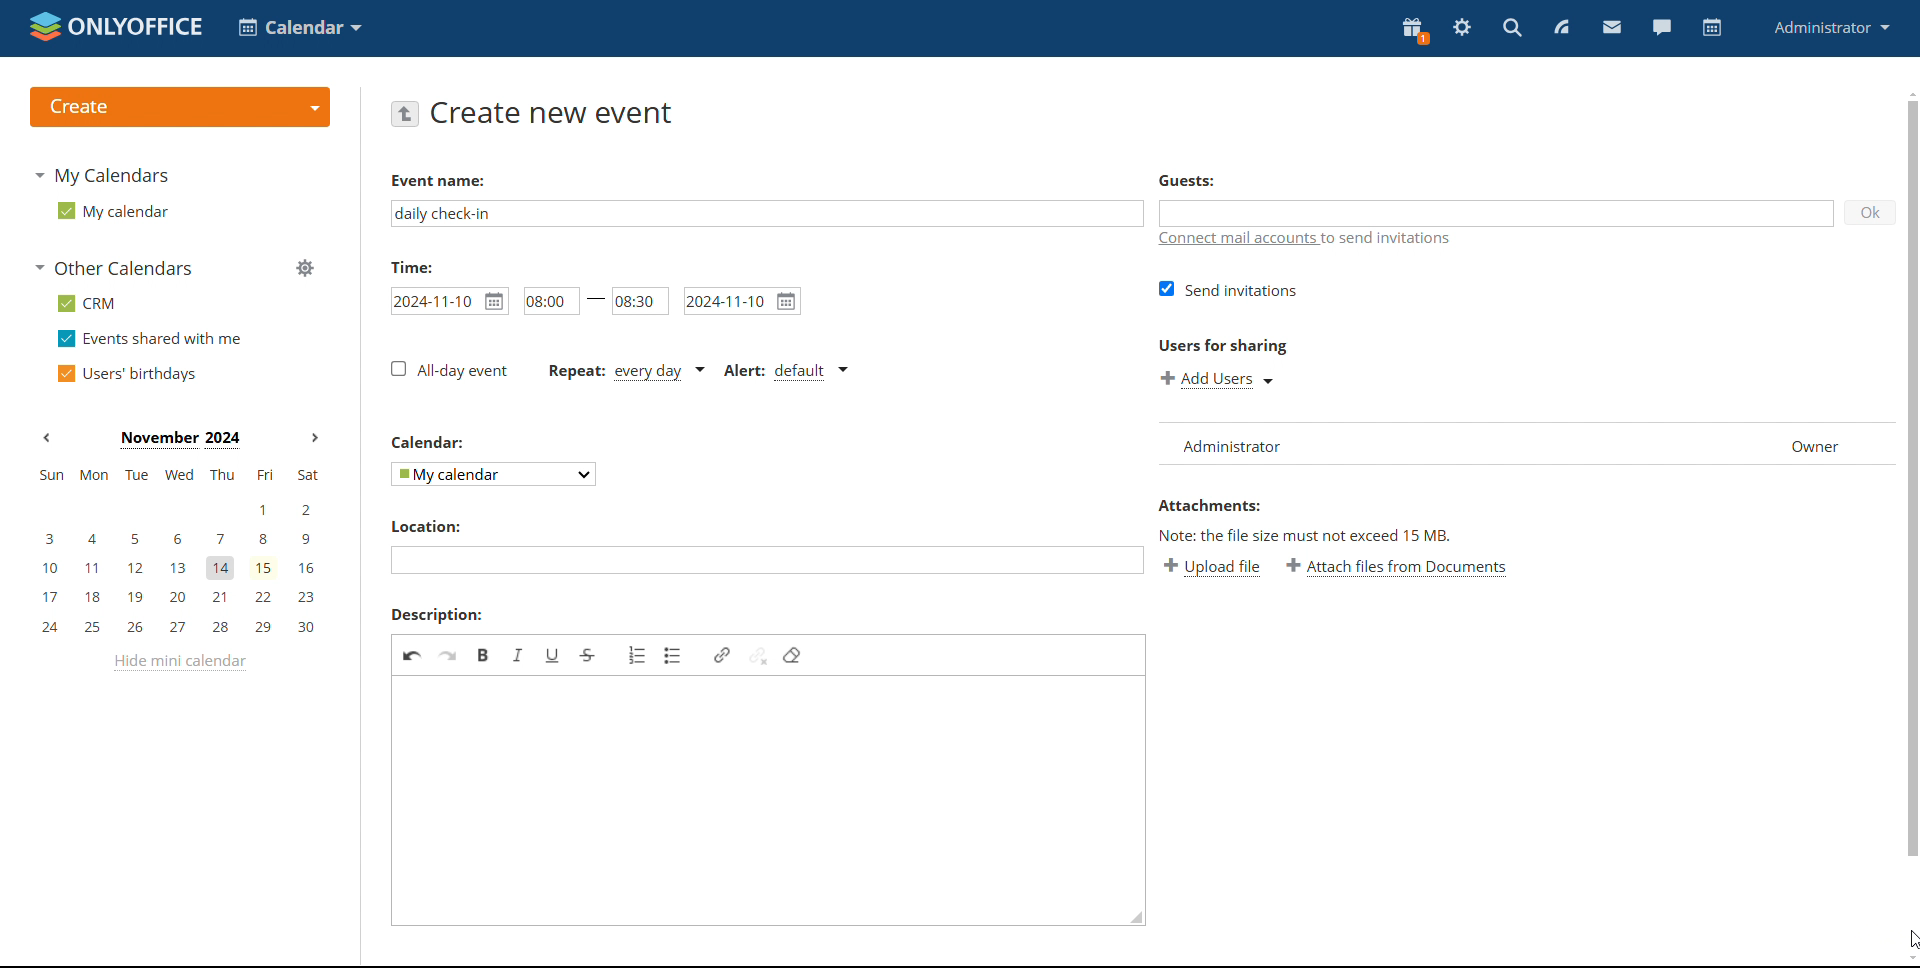 Image resolution: width=1920 pixels, height=968 pixels. Describe the element at coordinates (761, 801) in the screenshot. I see `add description` at that location.